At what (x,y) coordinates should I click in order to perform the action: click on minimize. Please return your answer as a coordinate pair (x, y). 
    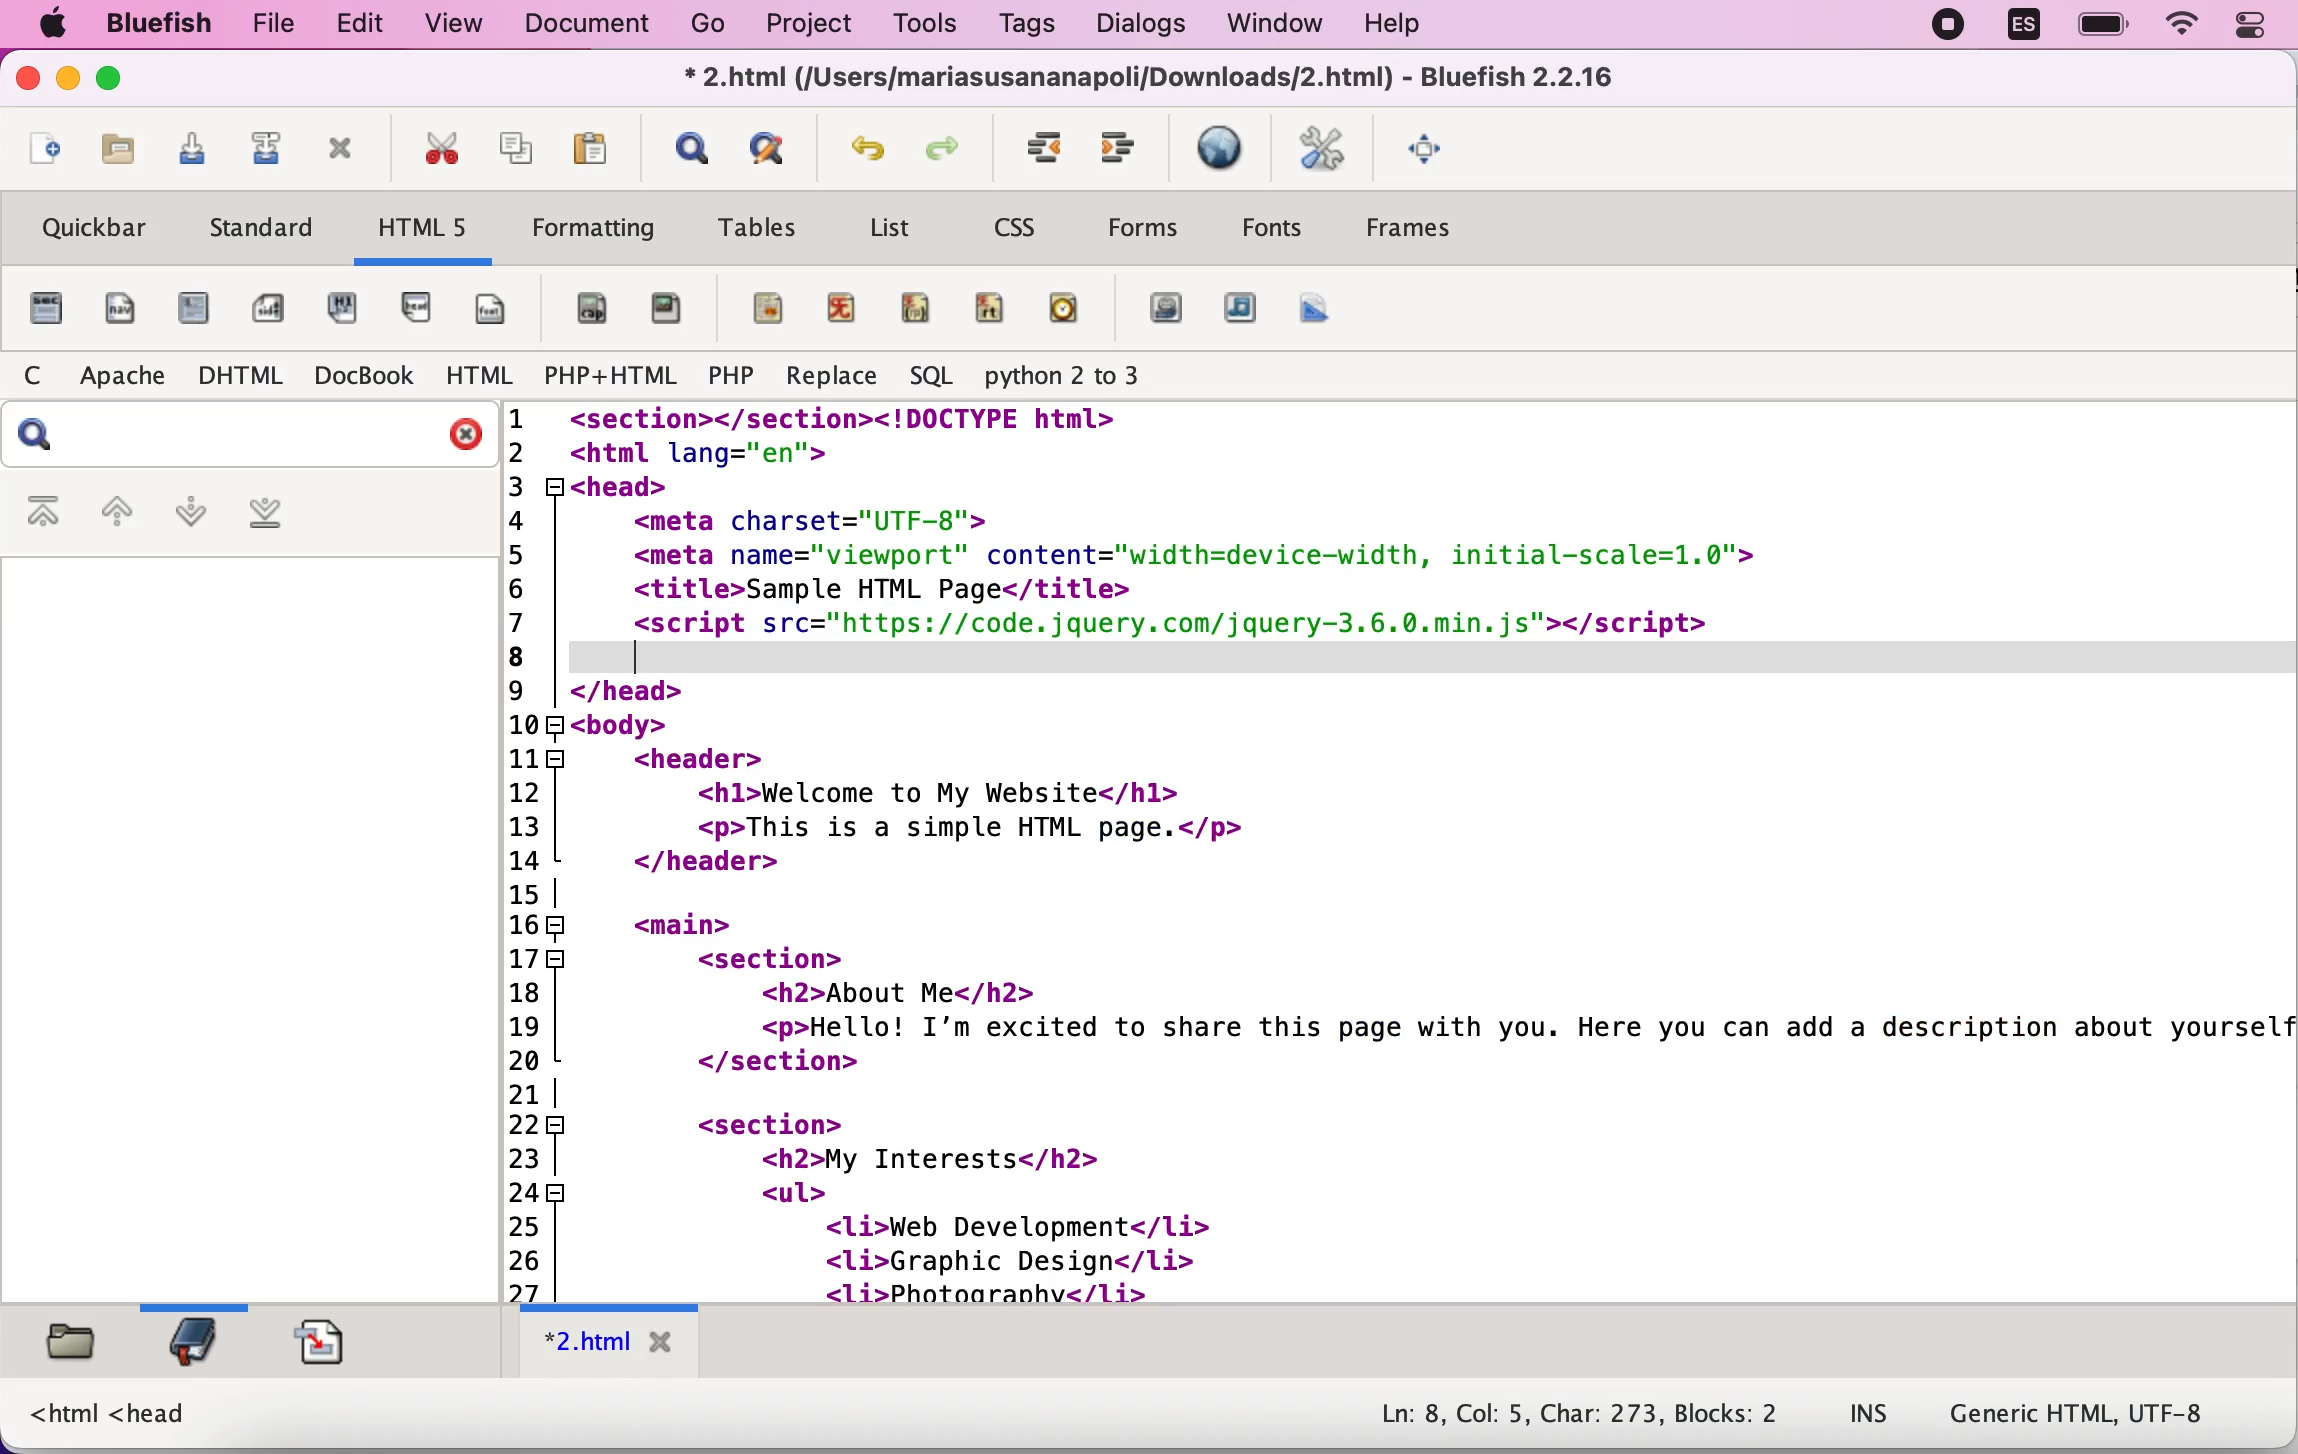
    Looking at the image, I should click on (69, 82).